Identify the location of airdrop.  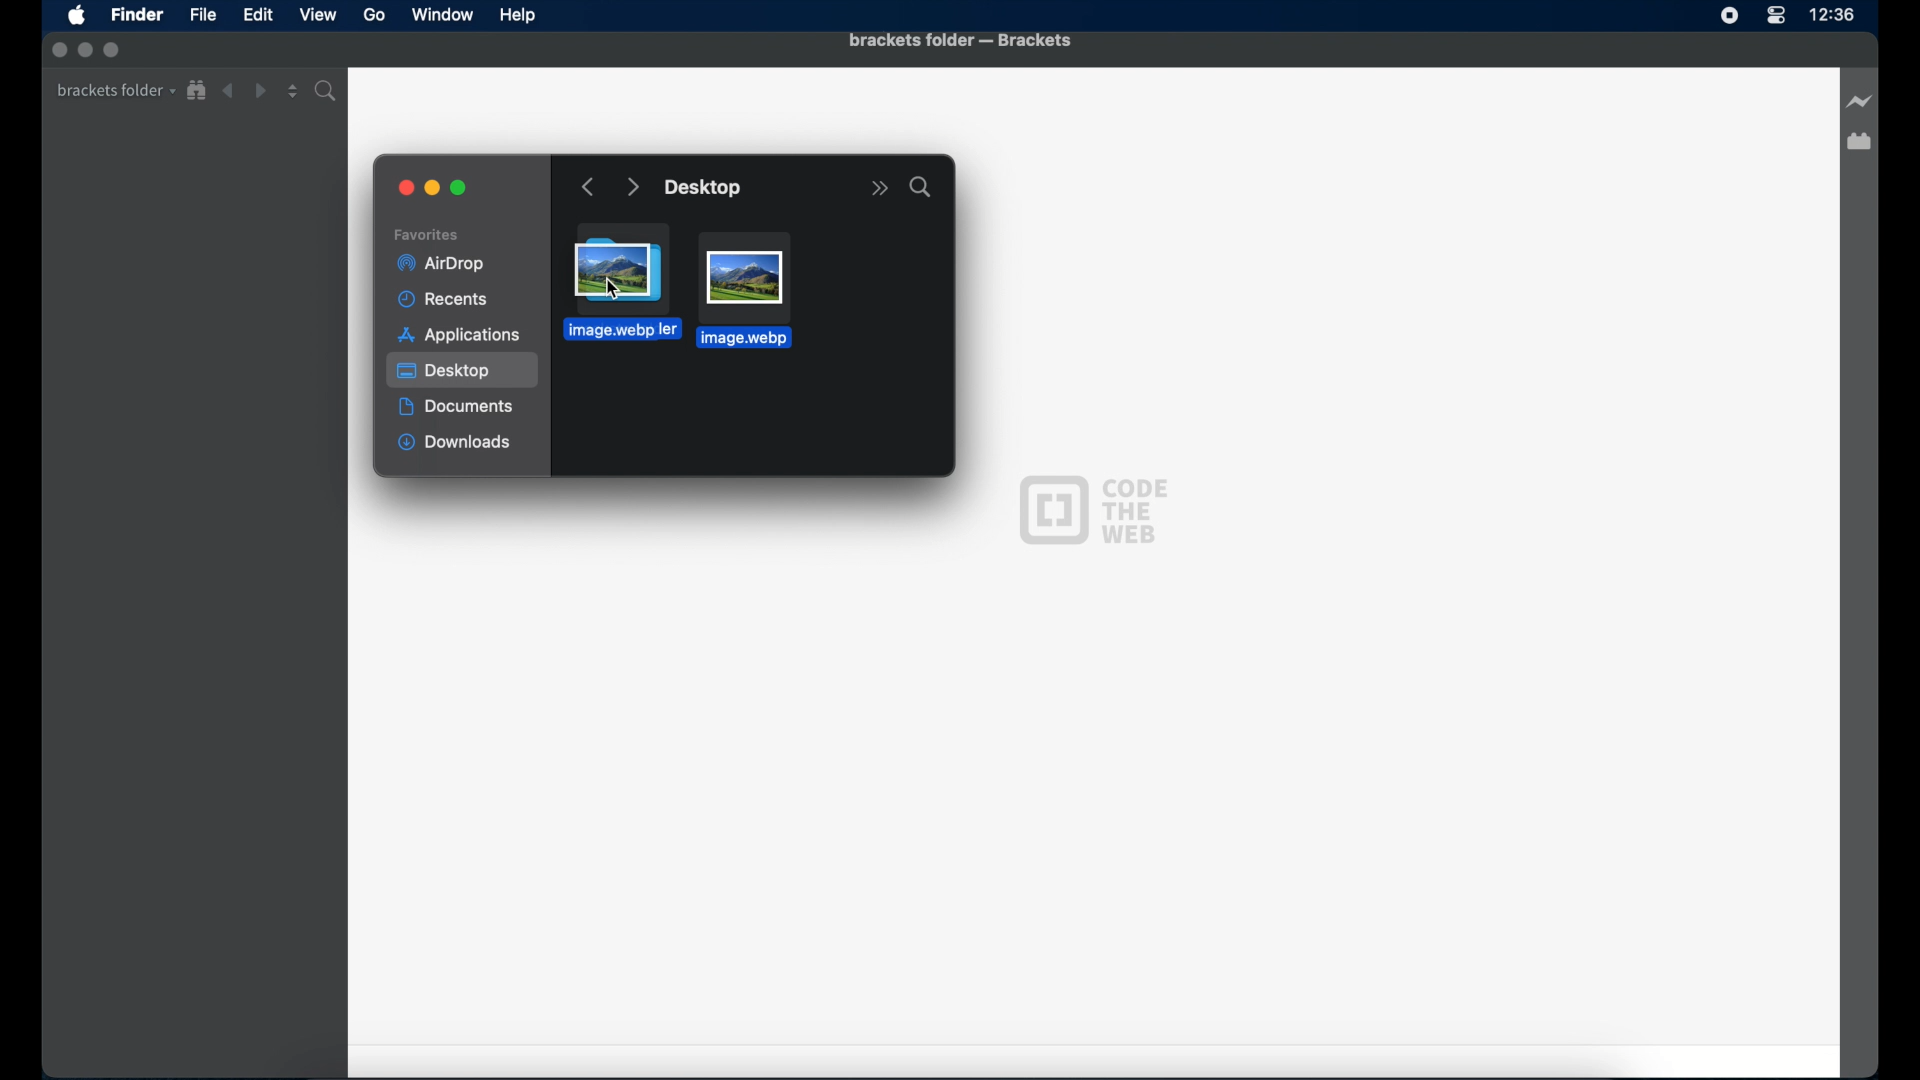
(440, 264).